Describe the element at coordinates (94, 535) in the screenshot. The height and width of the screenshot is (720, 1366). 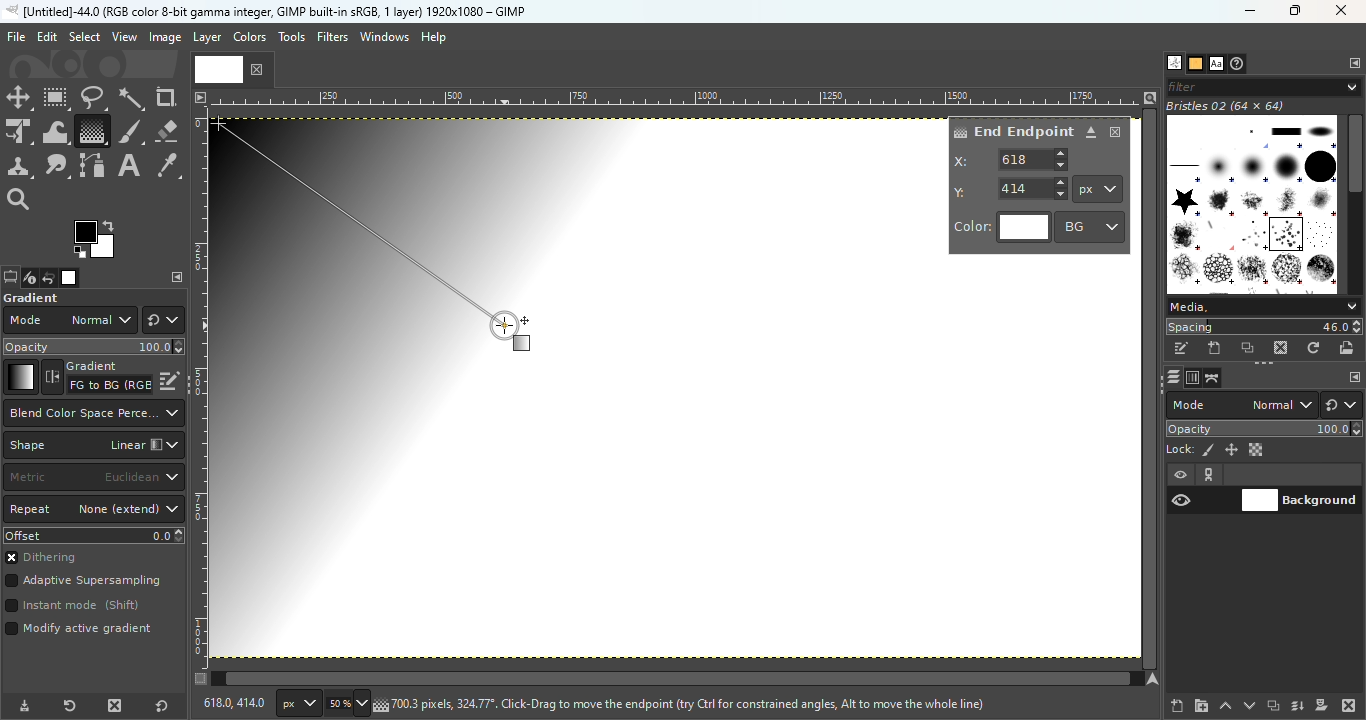
I see `Offset` at that location.